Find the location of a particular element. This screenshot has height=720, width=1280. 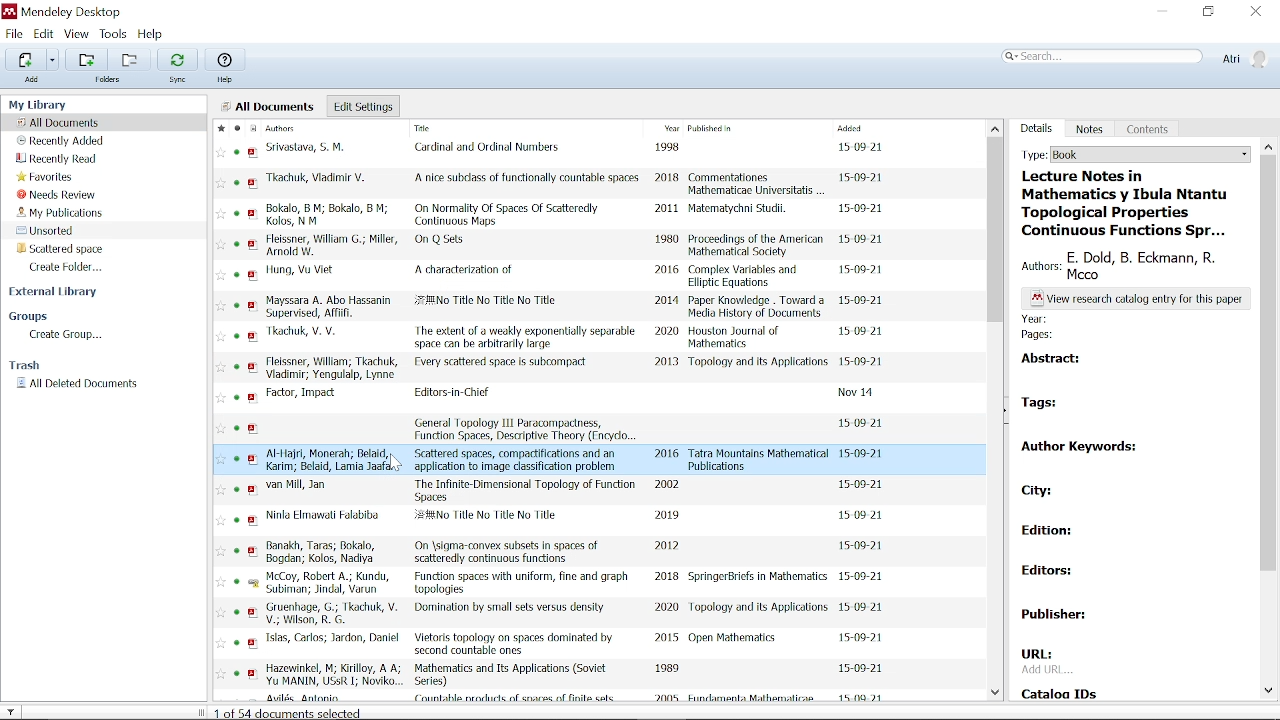

add is located at coordinates (32, 80).